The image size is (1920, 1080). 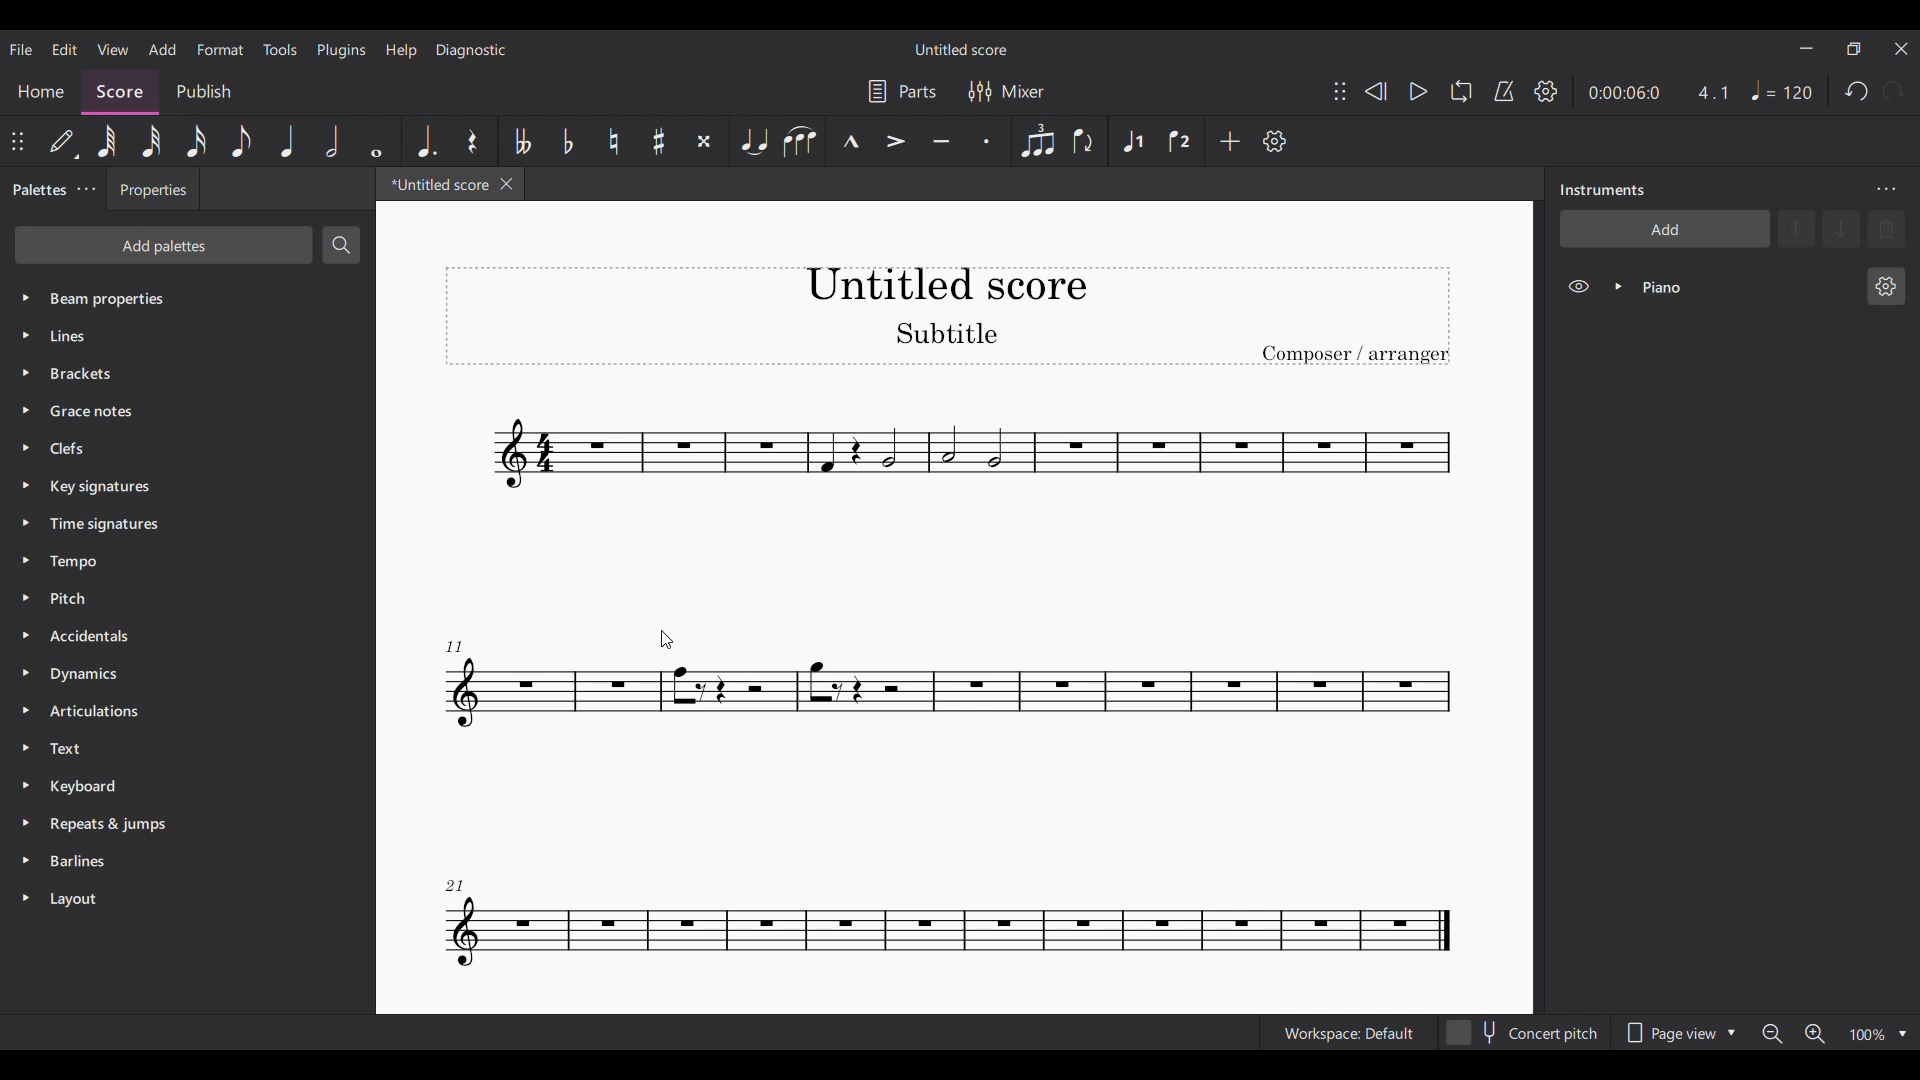 What do you see at coordinates (953, 692) in the screenshot?
I see `Current score` at bounding box center [953, 692].